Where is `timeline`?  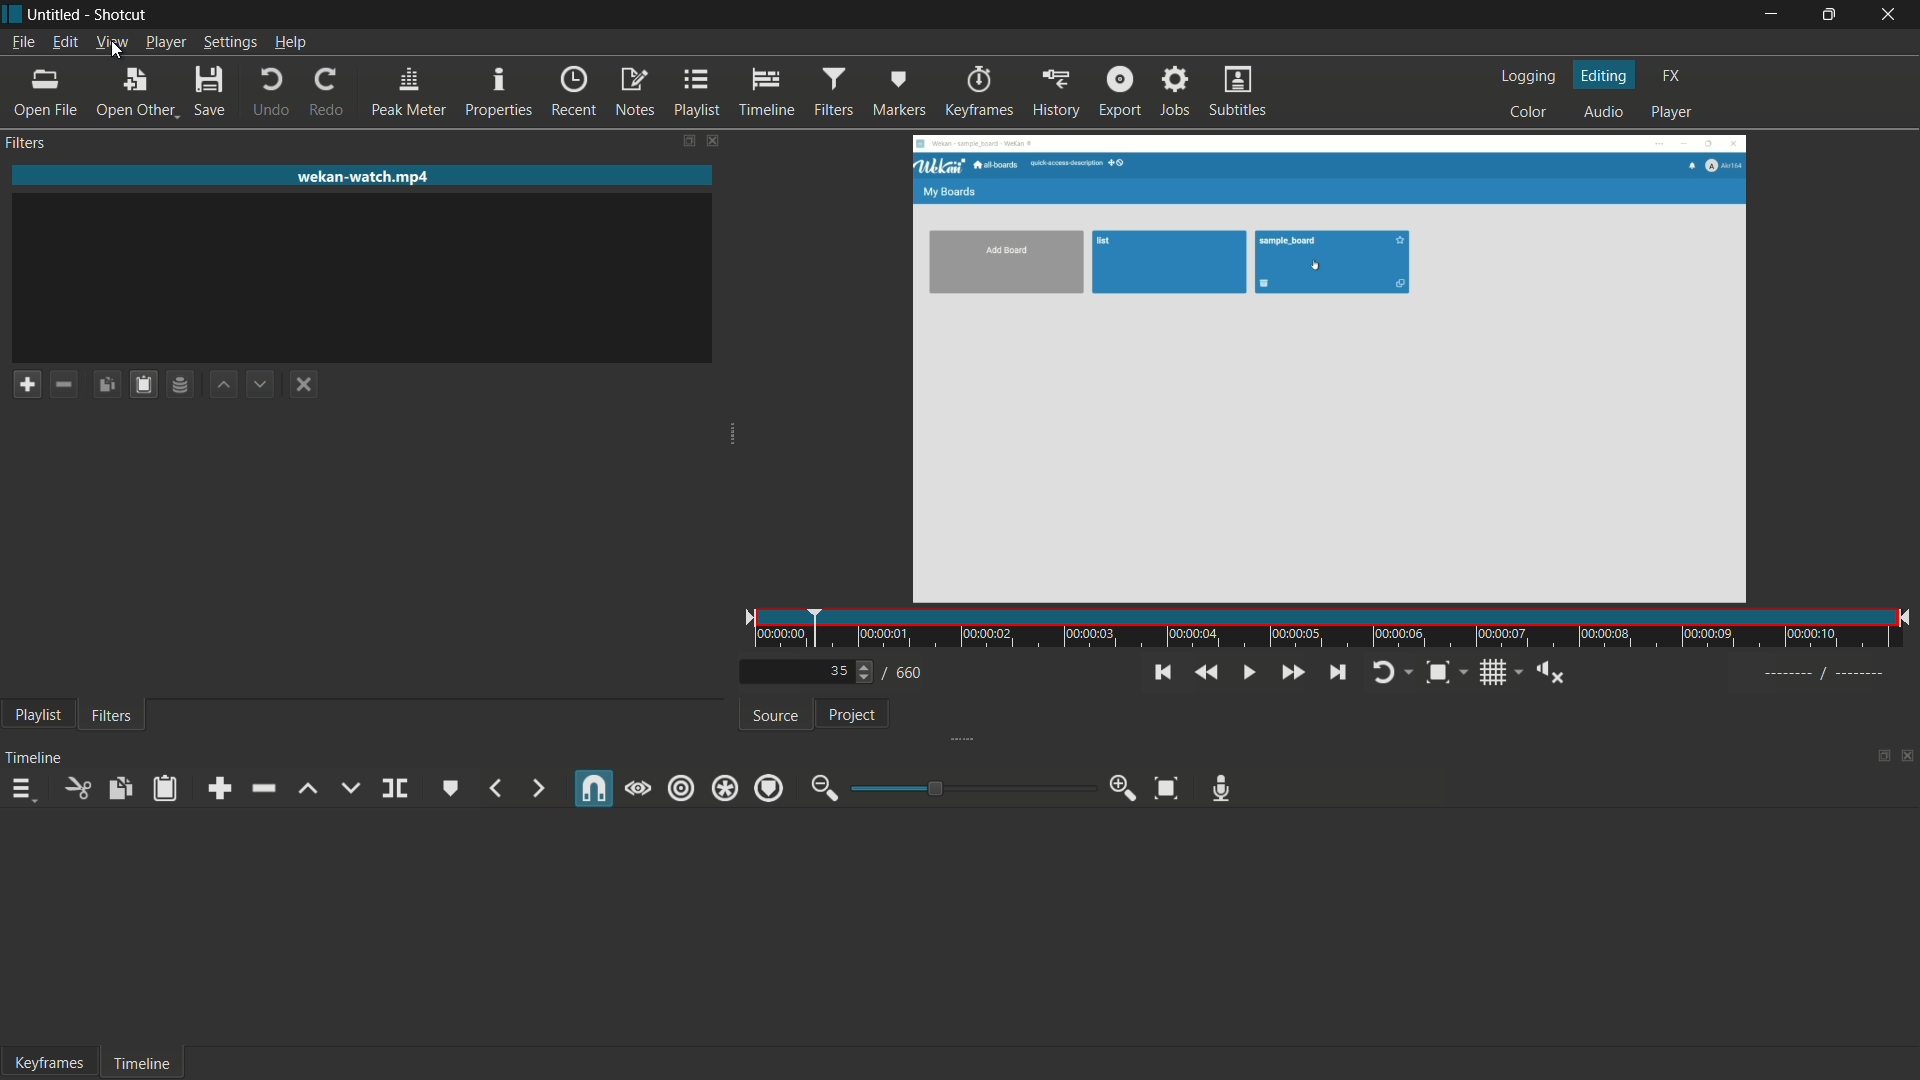 timeline is located at coordinates (37, 758).